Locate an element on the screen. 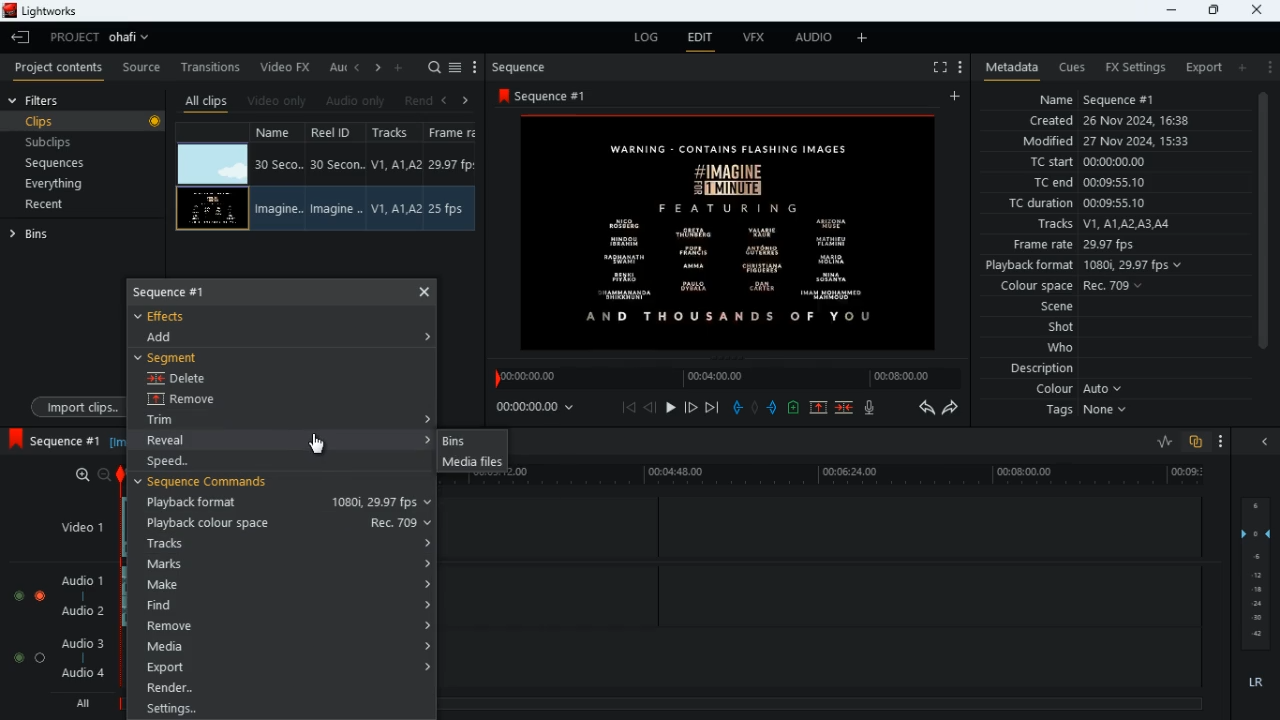 The width and height of the screenshot is (1280, 720). trim is located at coordinates (180, 421).